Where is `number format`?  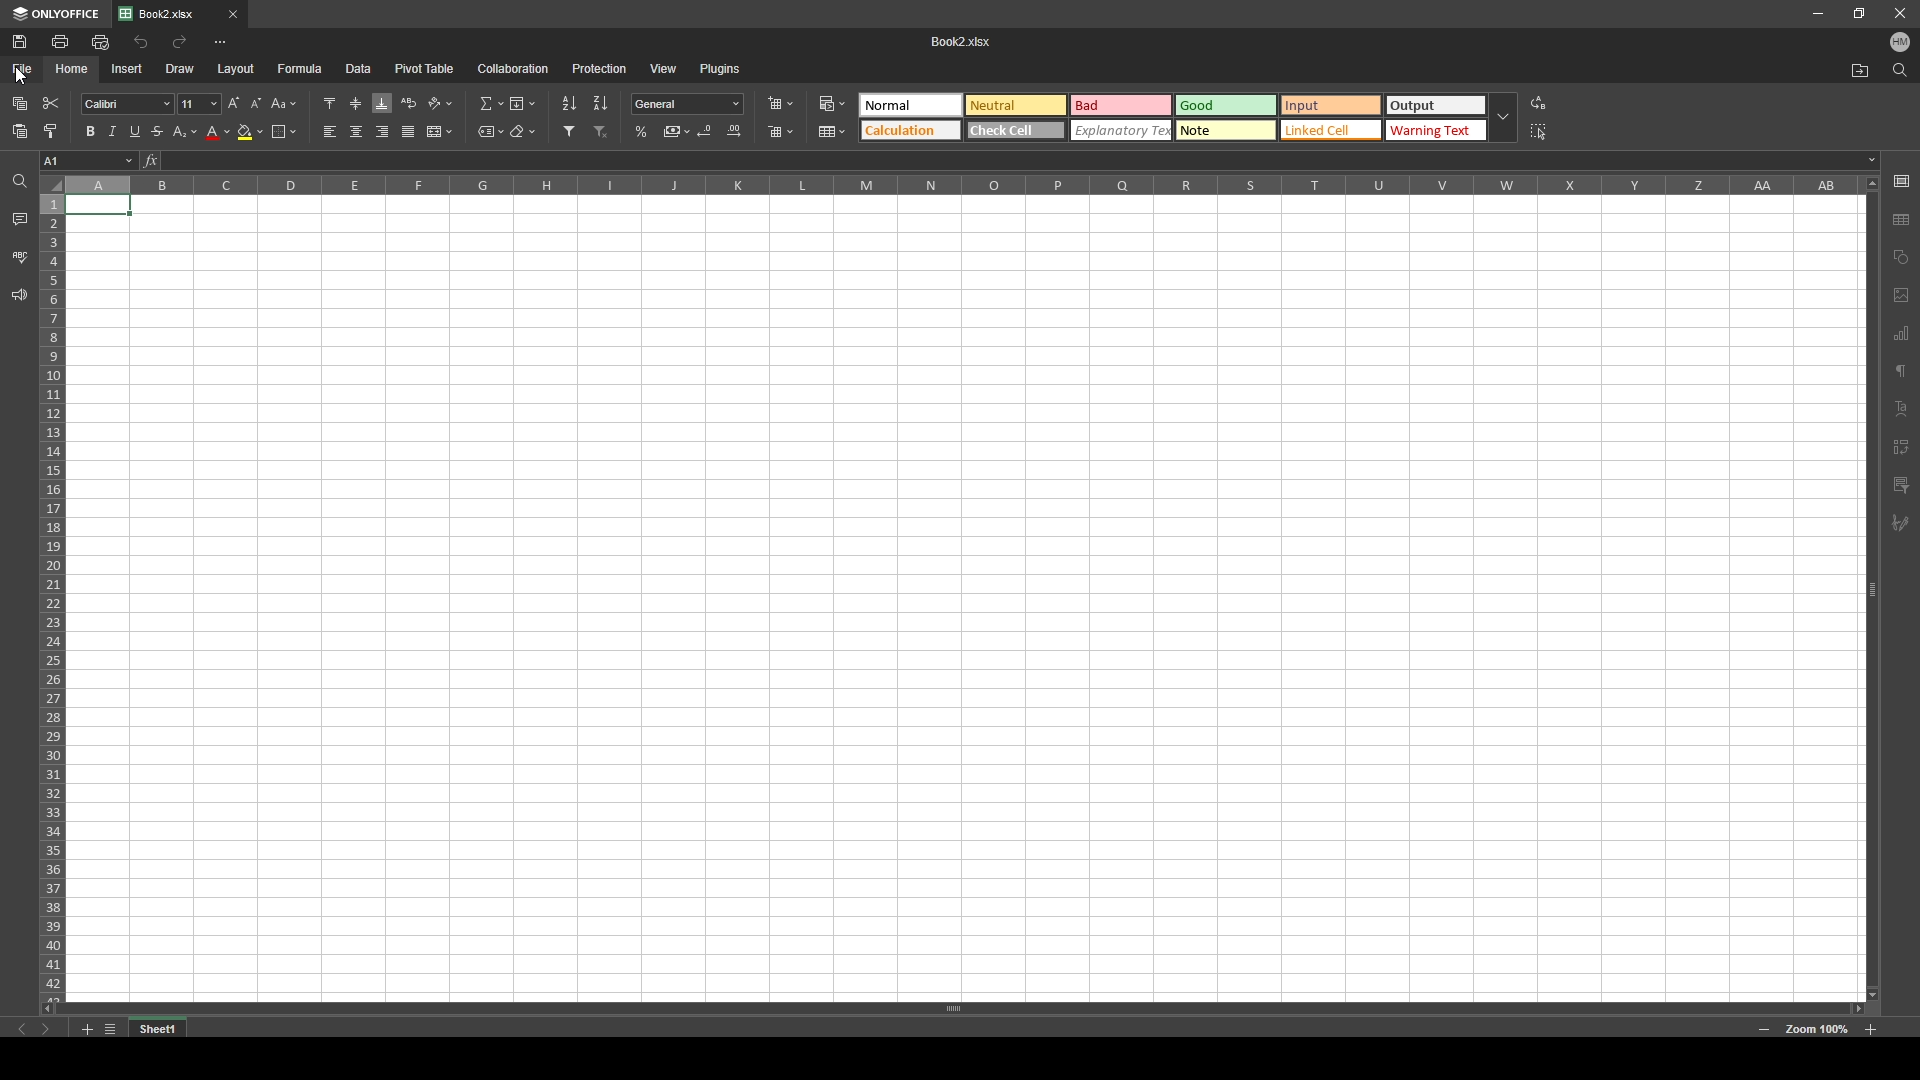
number format is located at coordinates (688, 103).